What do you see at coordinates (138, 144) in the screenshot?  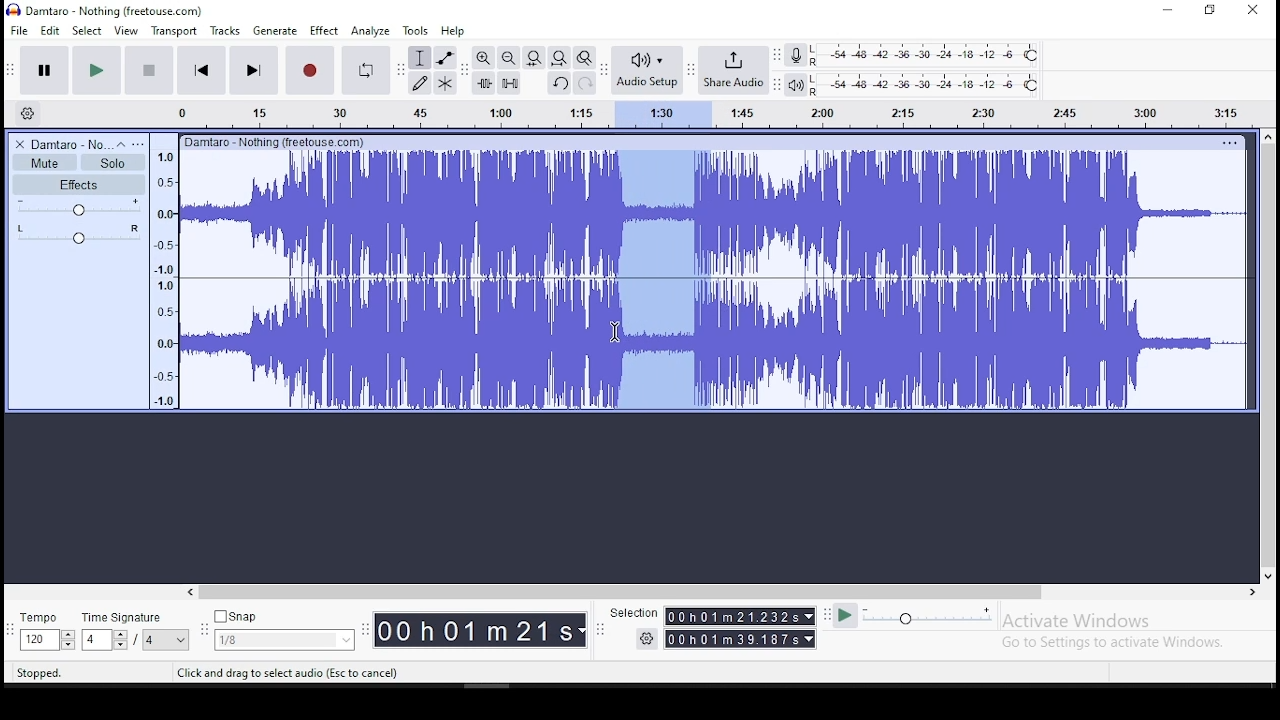 I see `open menu` at bounding box center [138, 144].